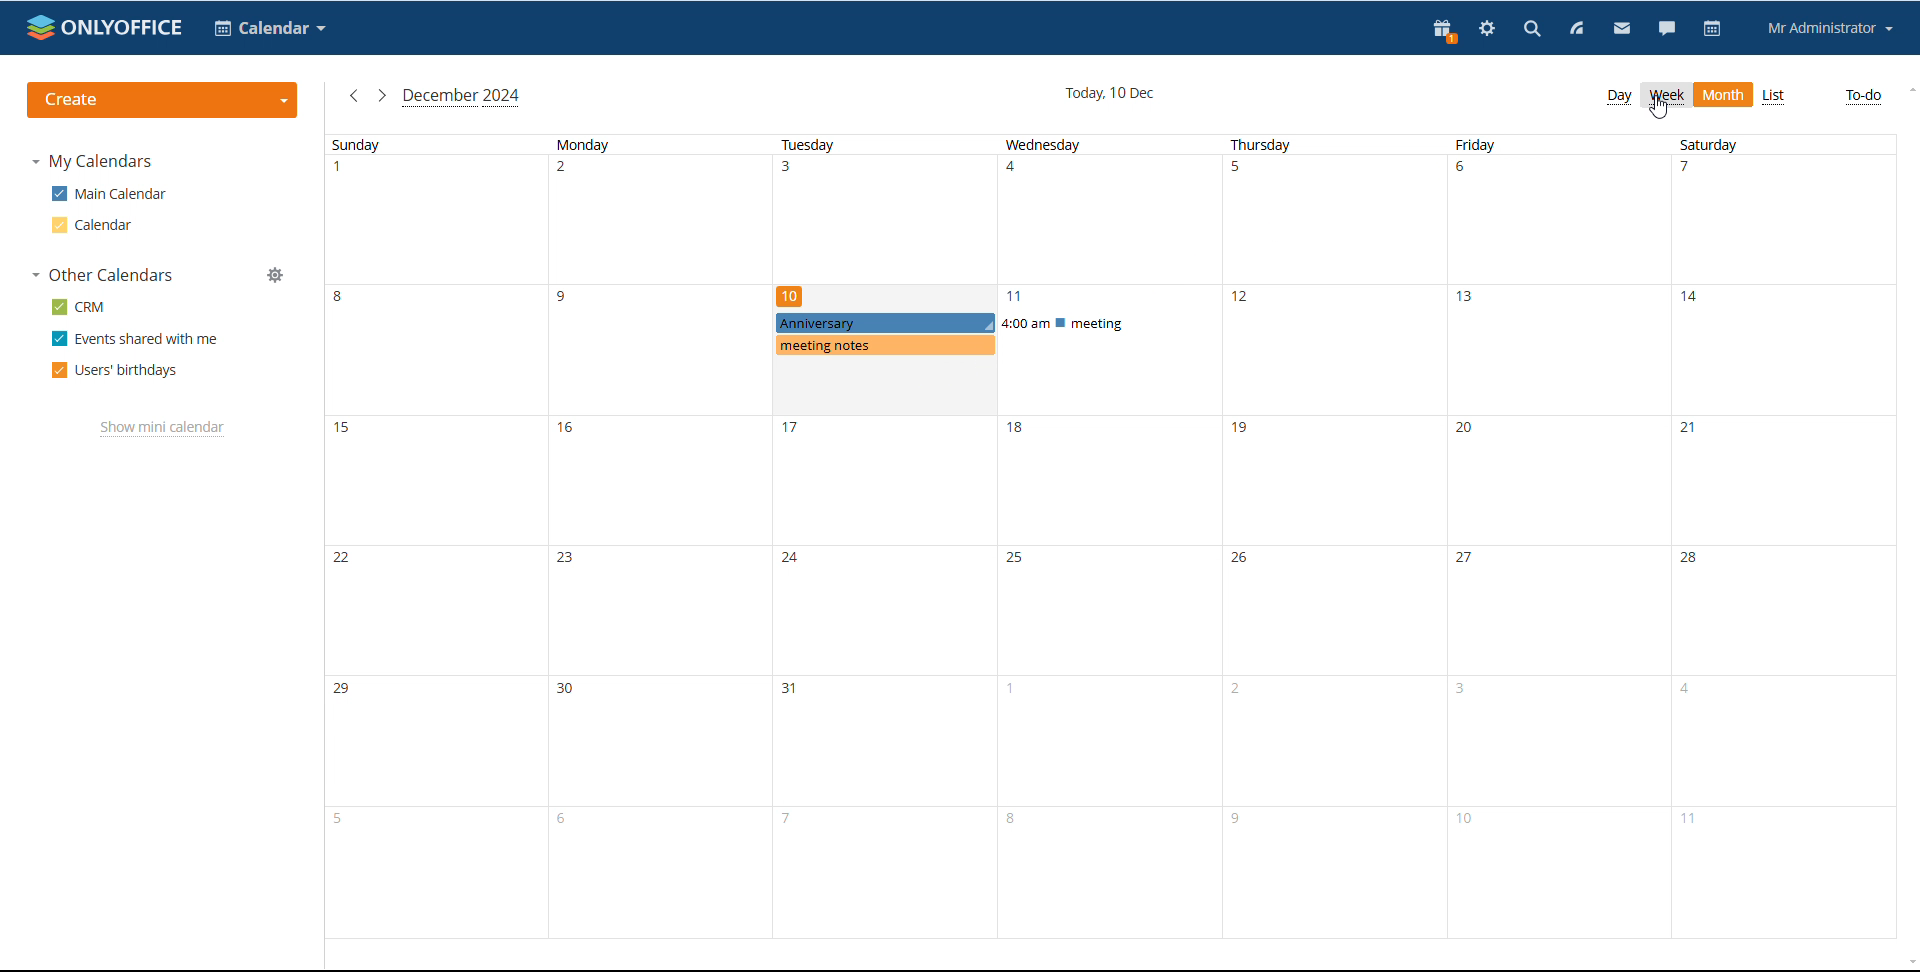 This screenshot has height=972, width=1920. What do you see at coordinates (103, 276) in the screenshot?
I see `other calendars` at bounding box center [103, 276].